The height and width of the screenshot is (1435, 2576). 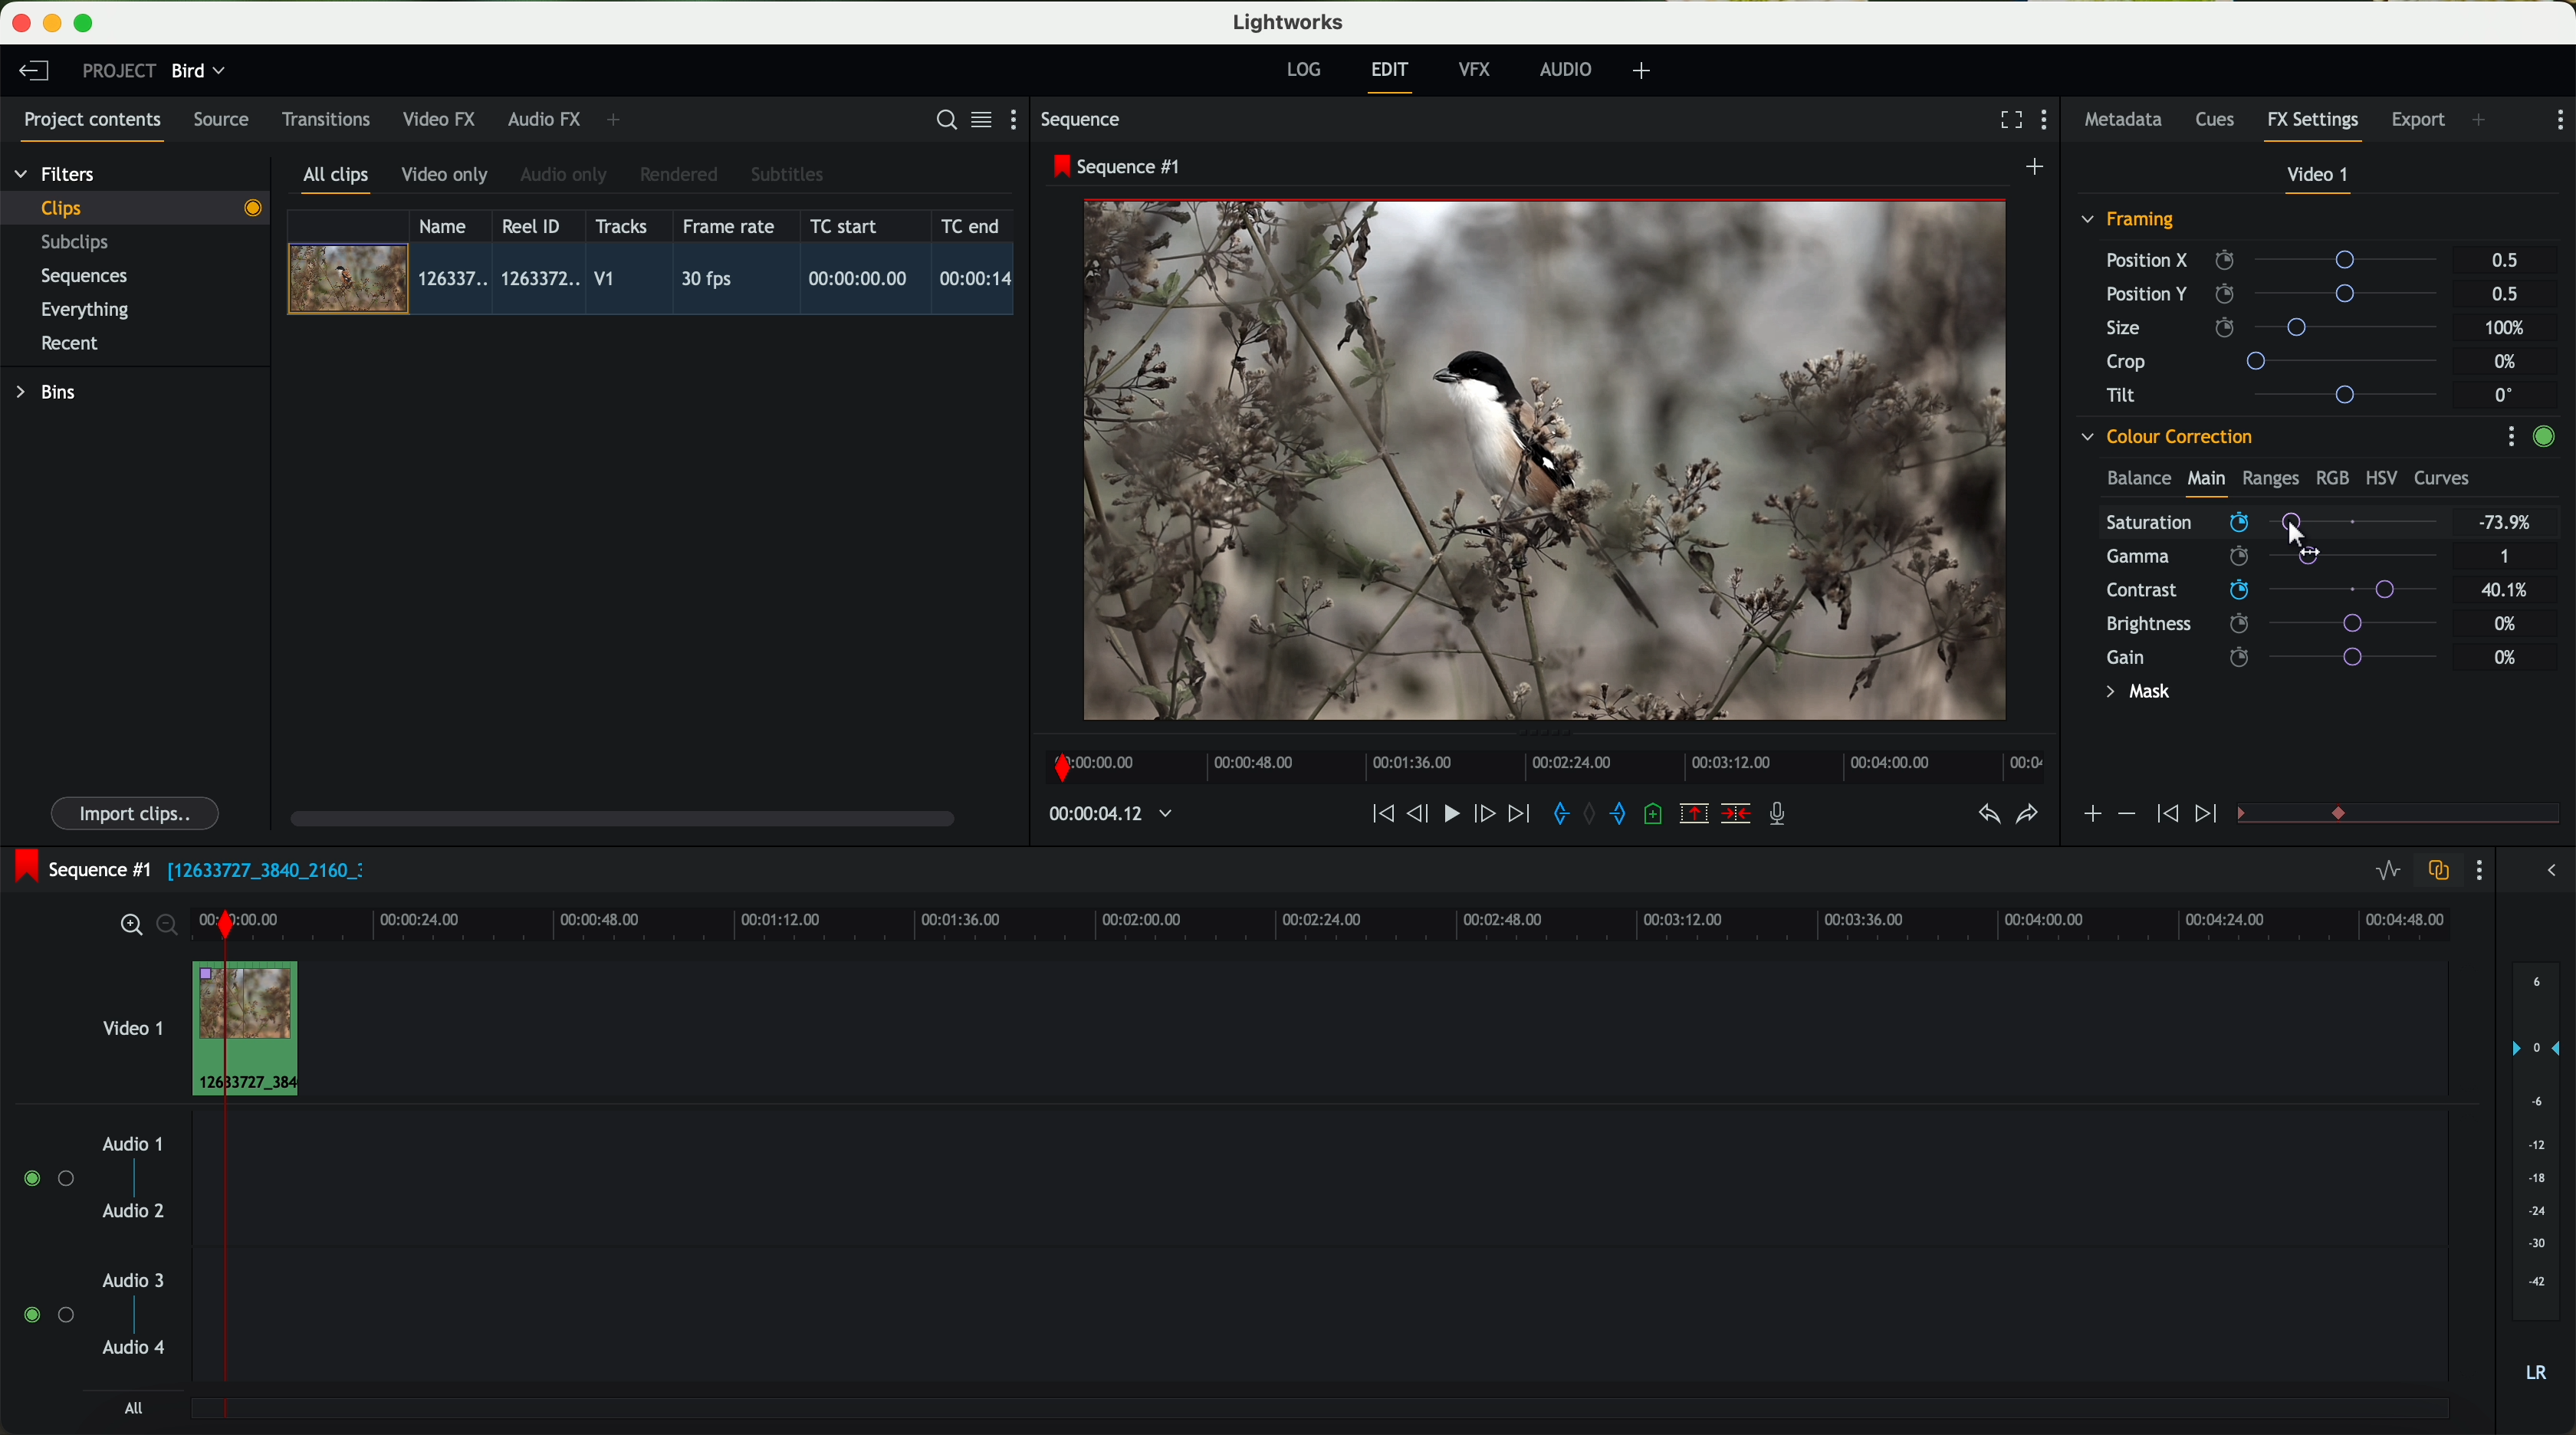 What do you see at coordinates (2129, 222) in the screenshot?
I see `framing` at bounding box center [2129, 222].